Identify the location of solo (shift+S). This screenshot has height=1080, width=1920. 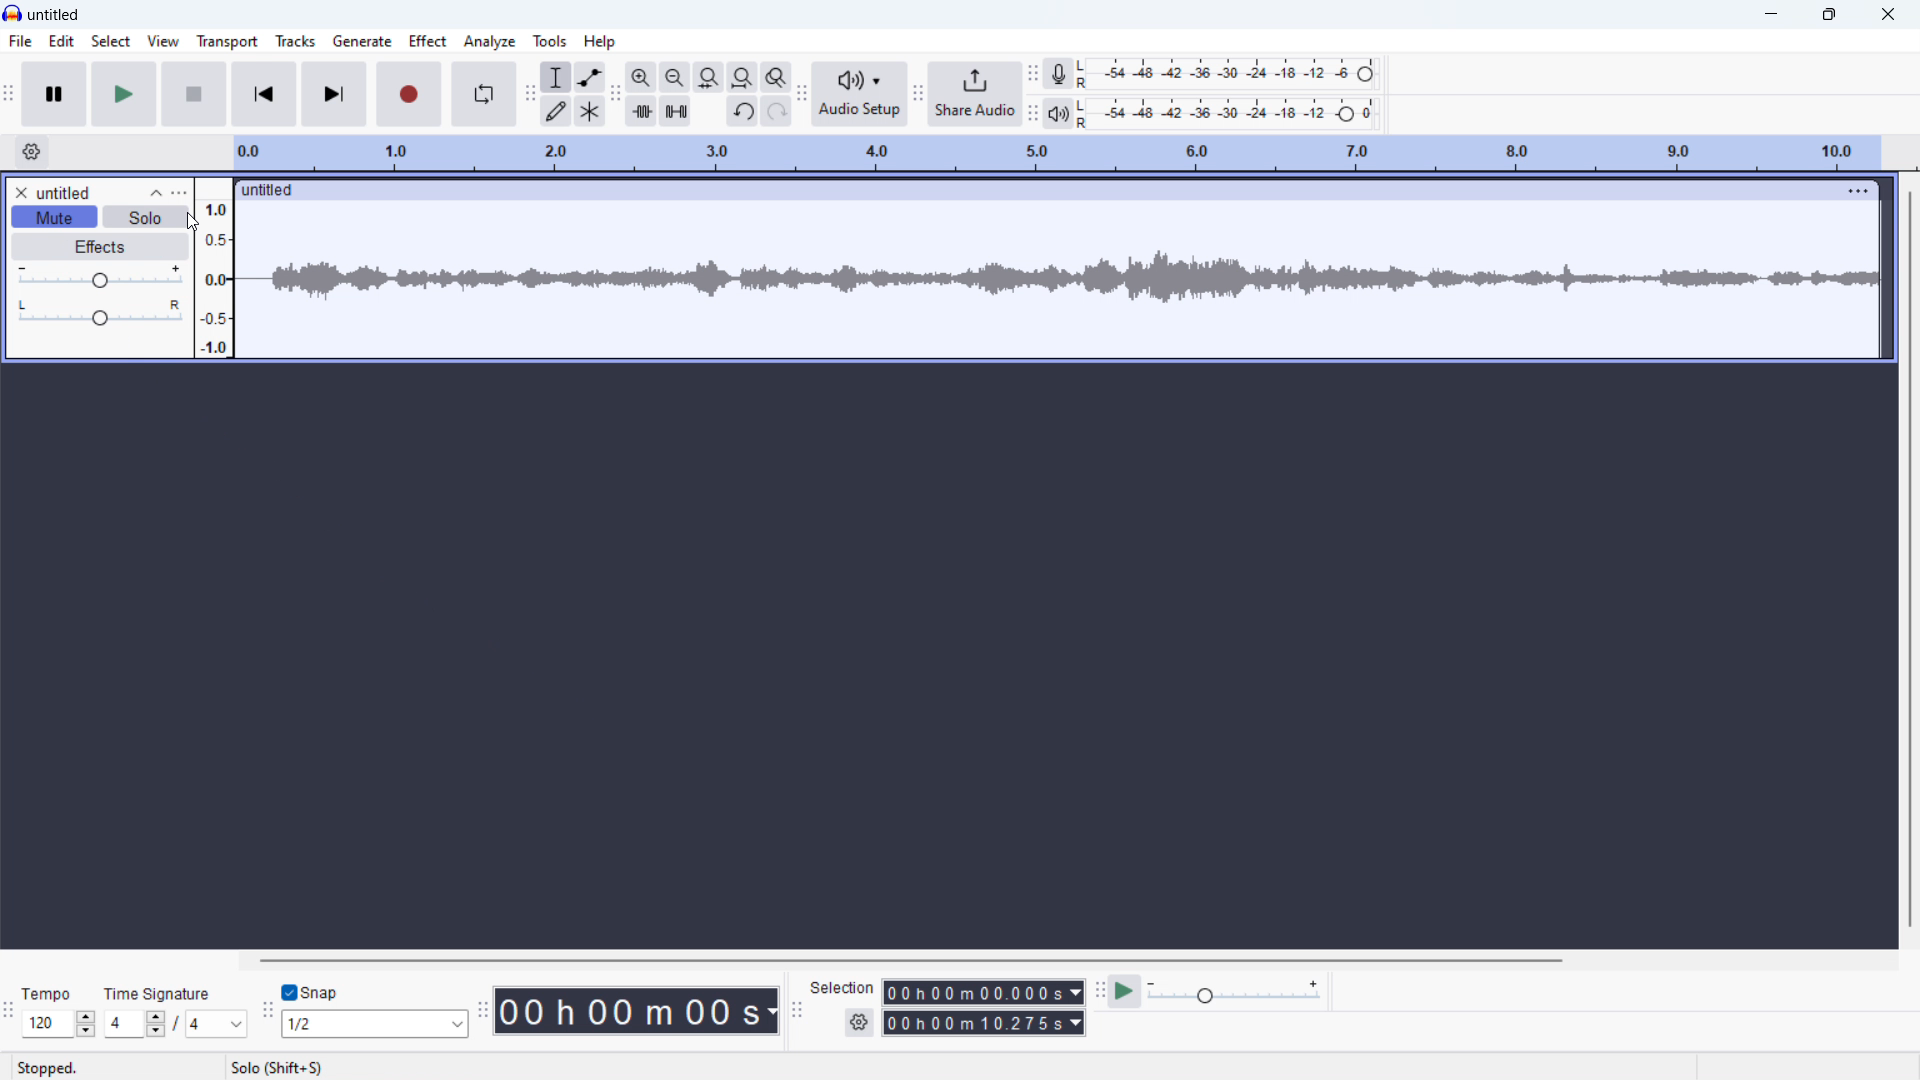
(281, 1068).